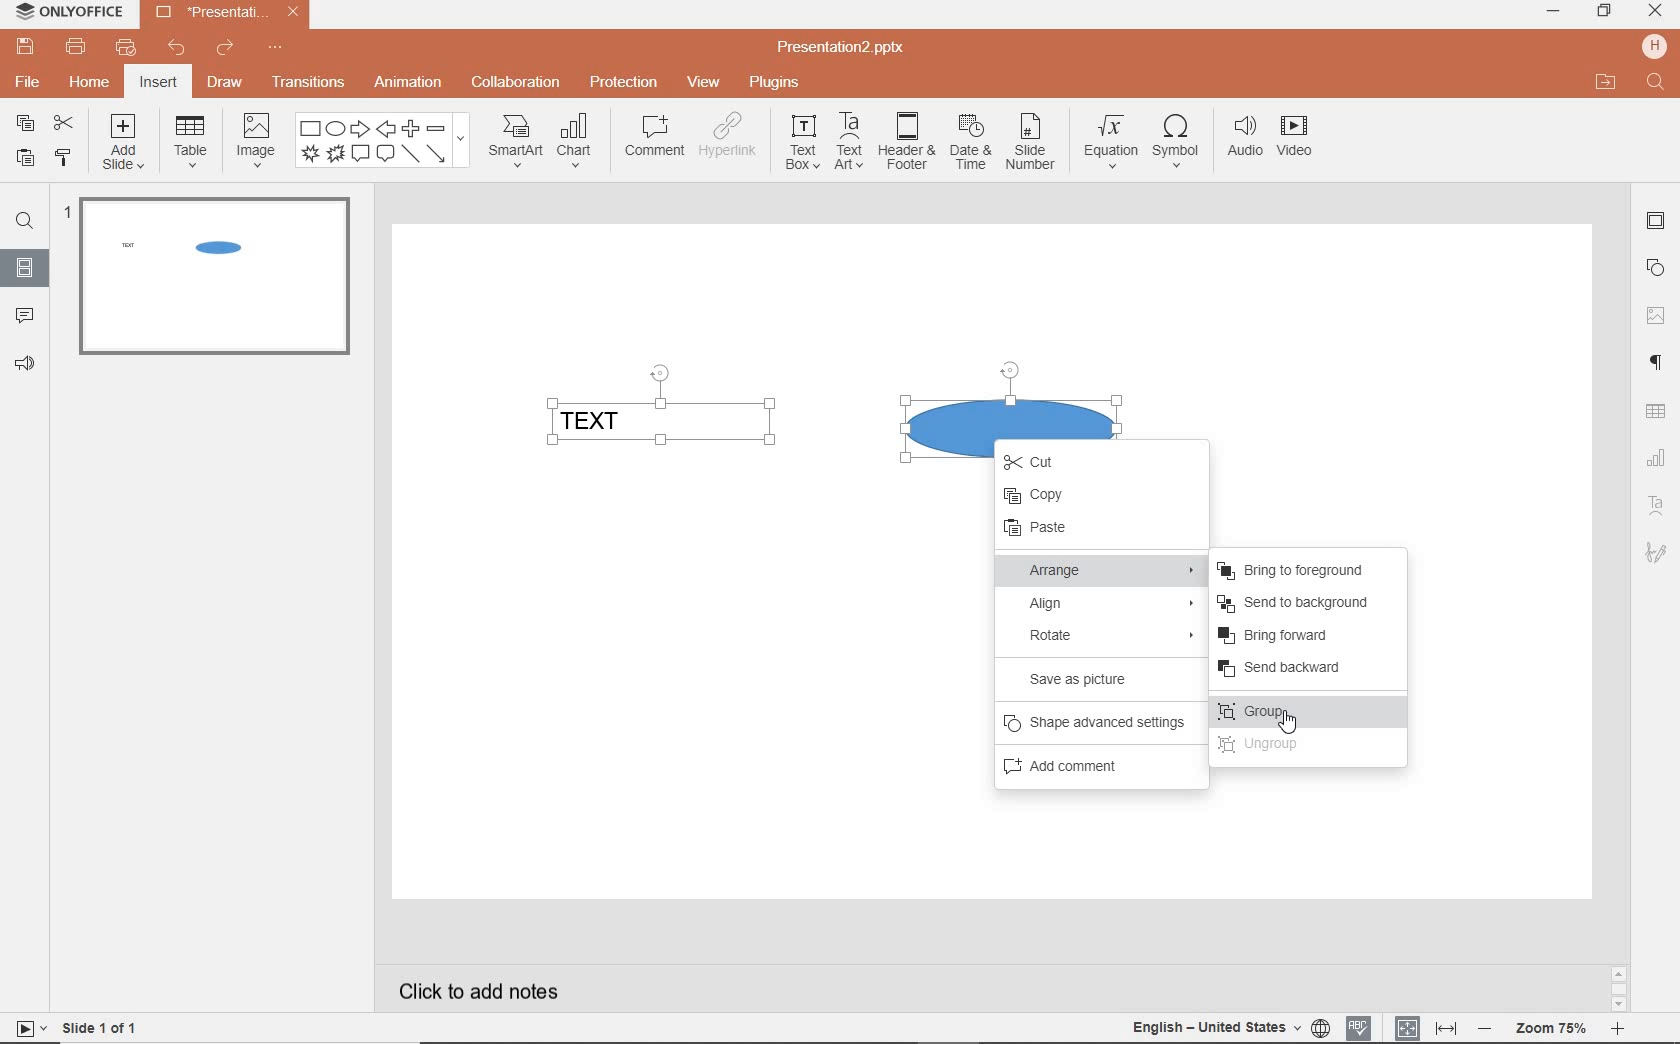  What do you see at coordinates (1096, 722) in the screenshot?
I see `SHAPE ADVANCED SETTINGS` at bounding box center [1096, 722].